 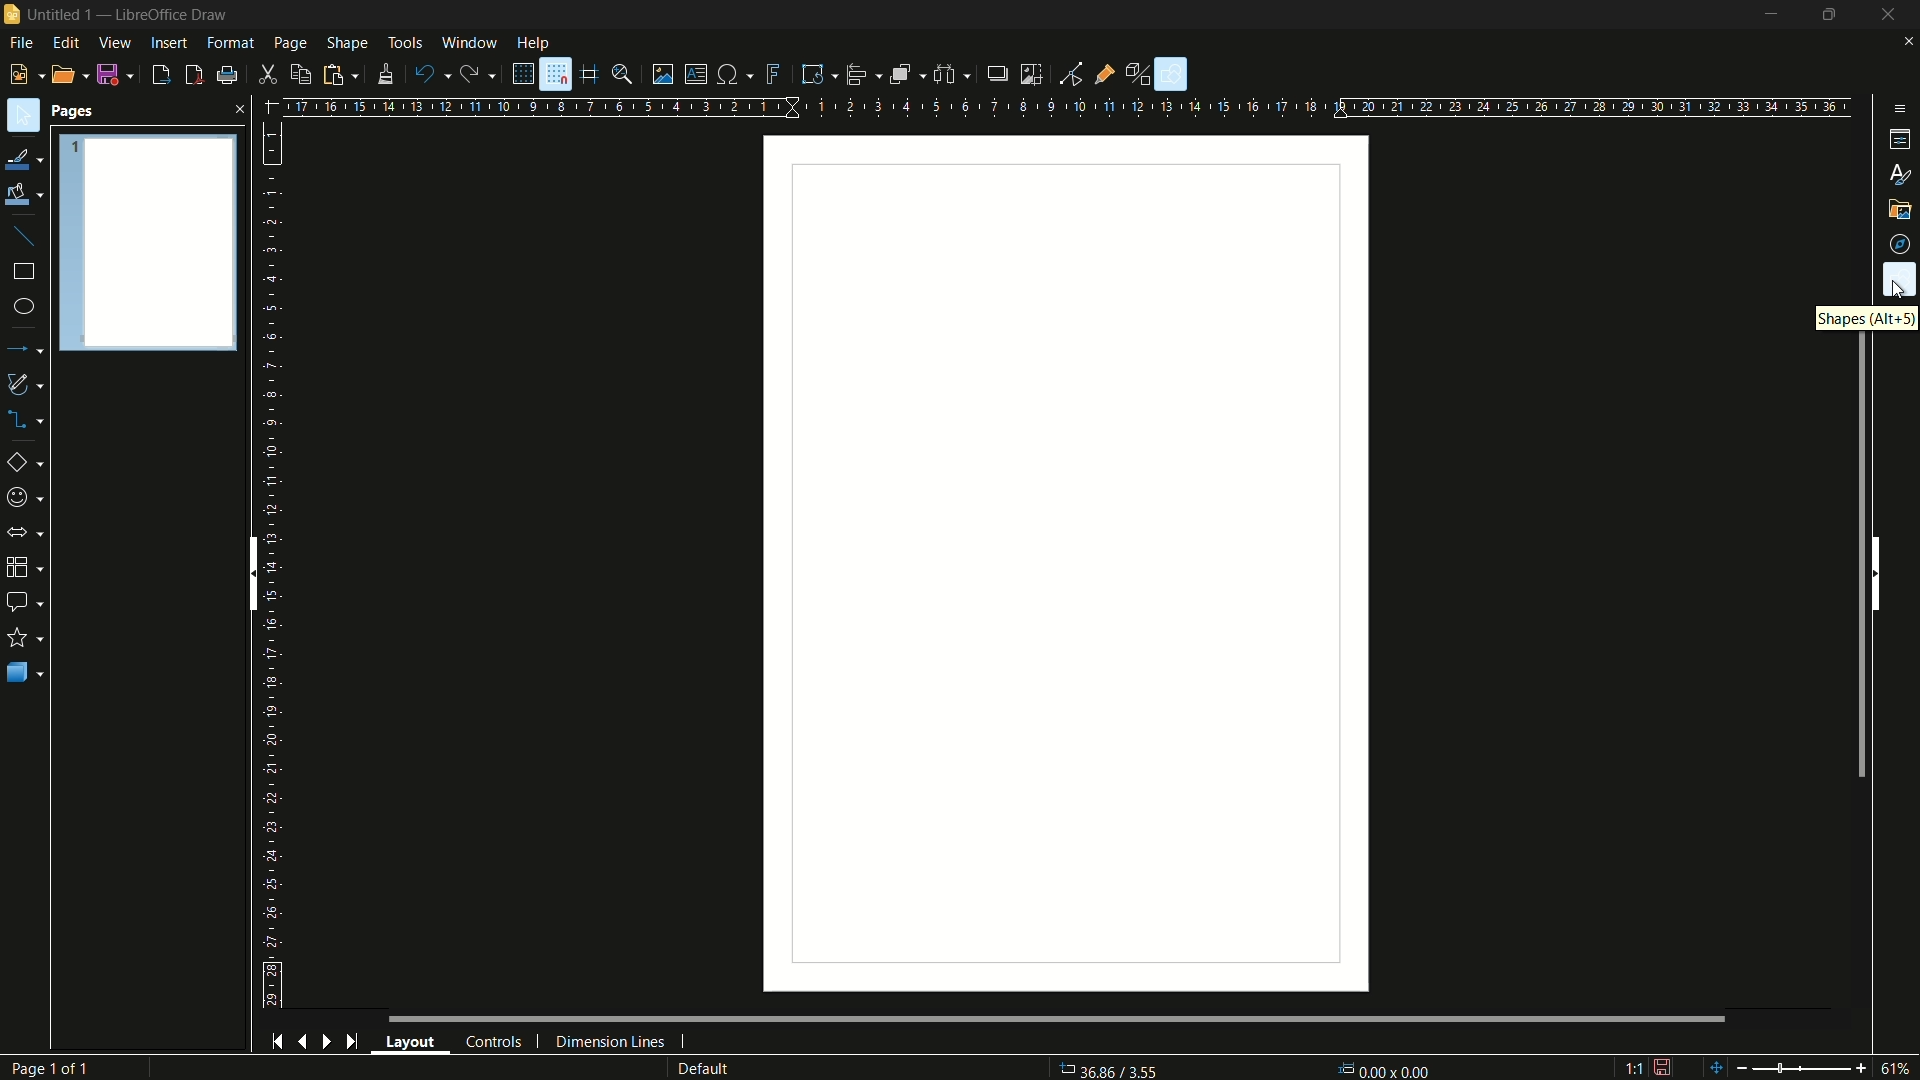 I want to click on navigator, so click(x=1902, y=244).